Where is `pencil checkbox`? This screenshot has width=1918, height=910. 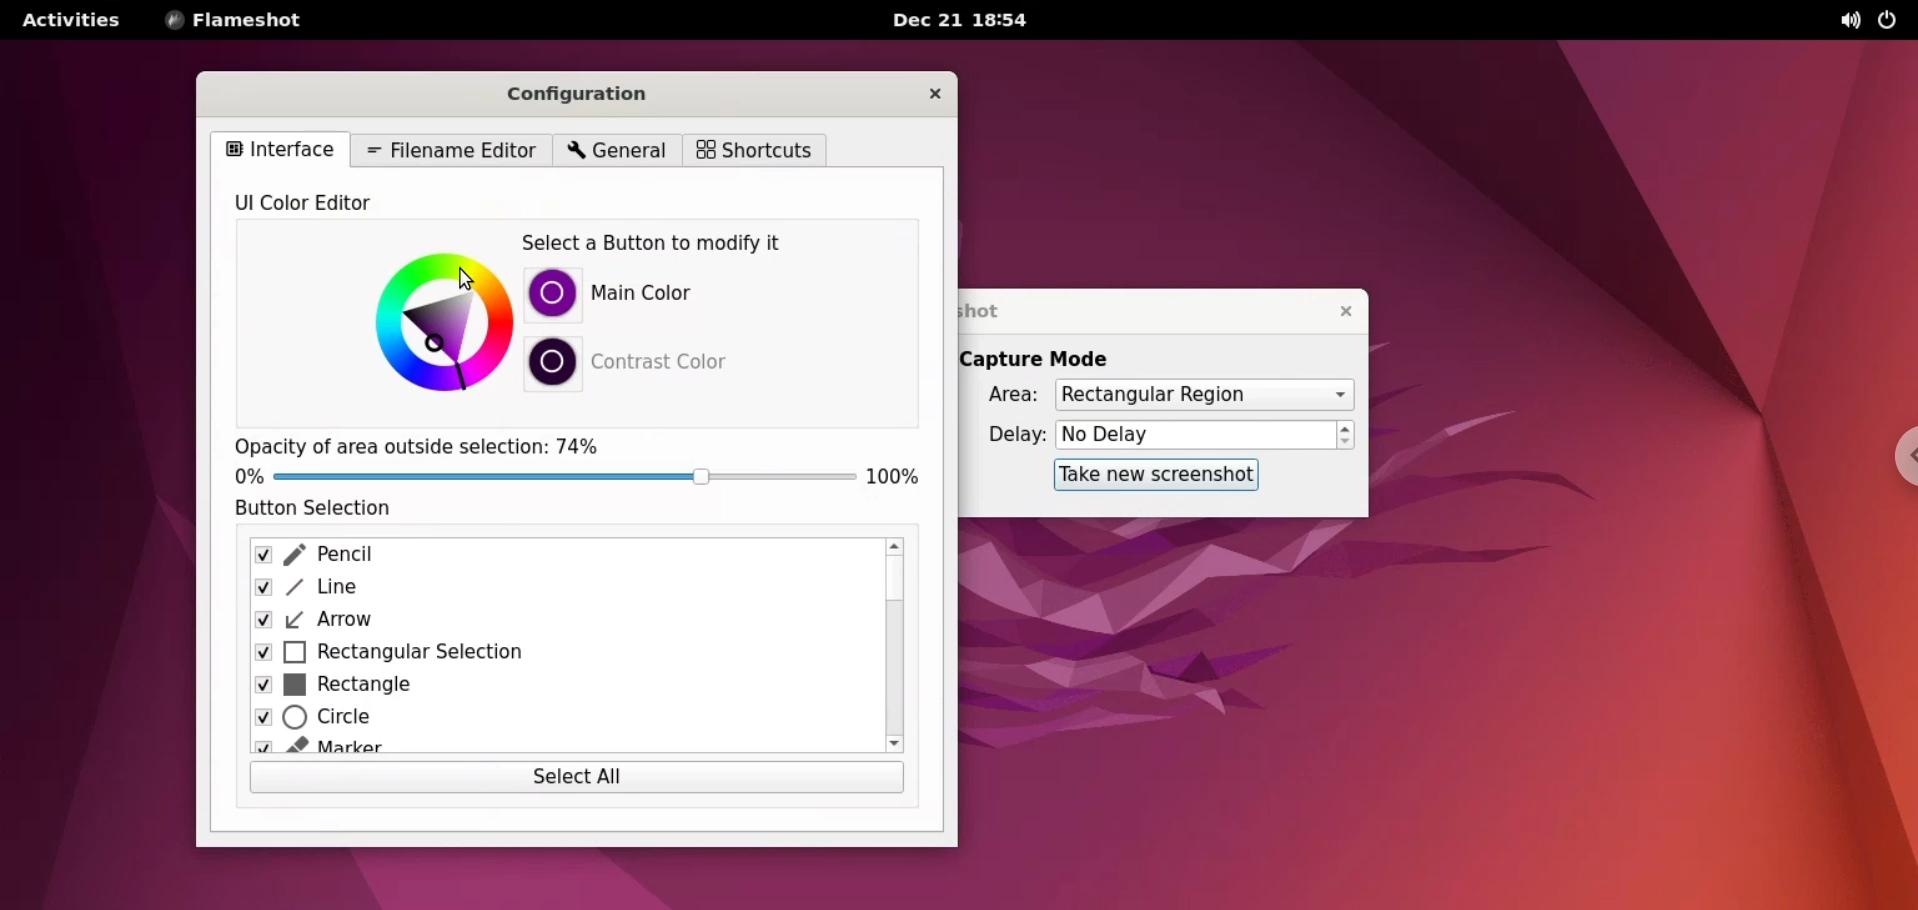 pencil checkbox is located at coordinates (553, 554).